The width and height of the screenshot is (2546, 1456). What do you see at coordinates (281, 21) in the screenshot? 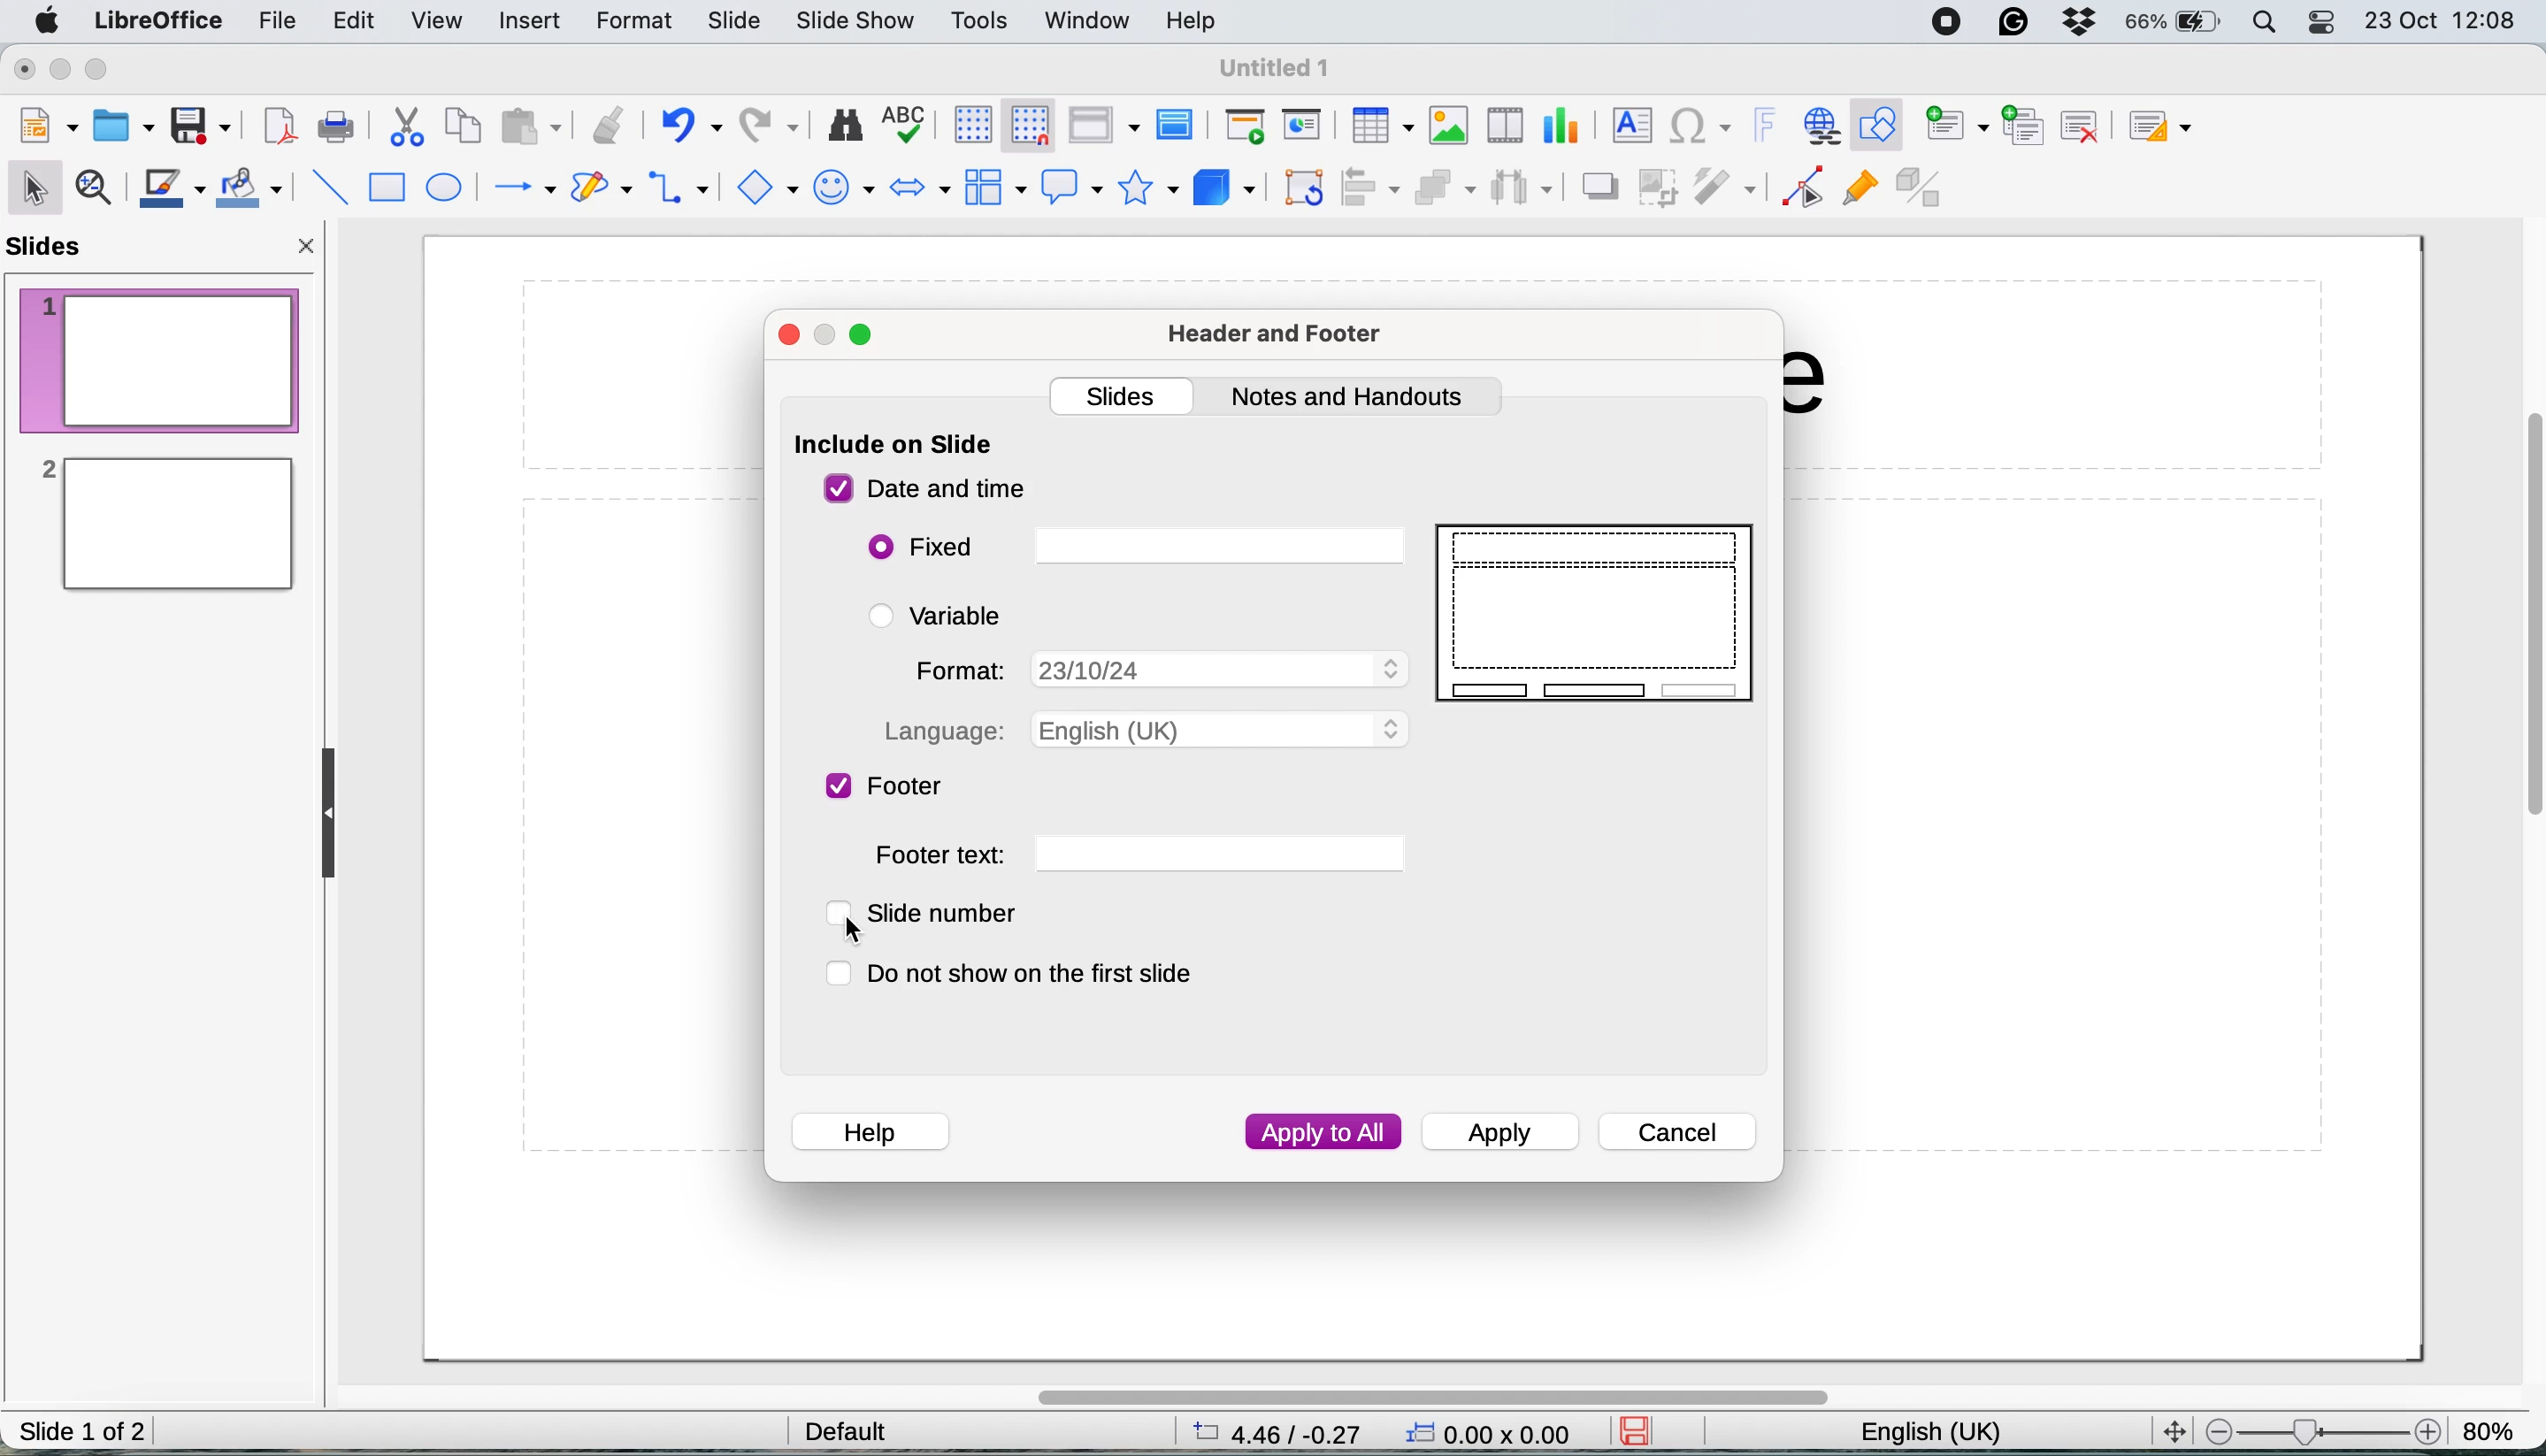
I see `file` at bounding box center [281, 21].